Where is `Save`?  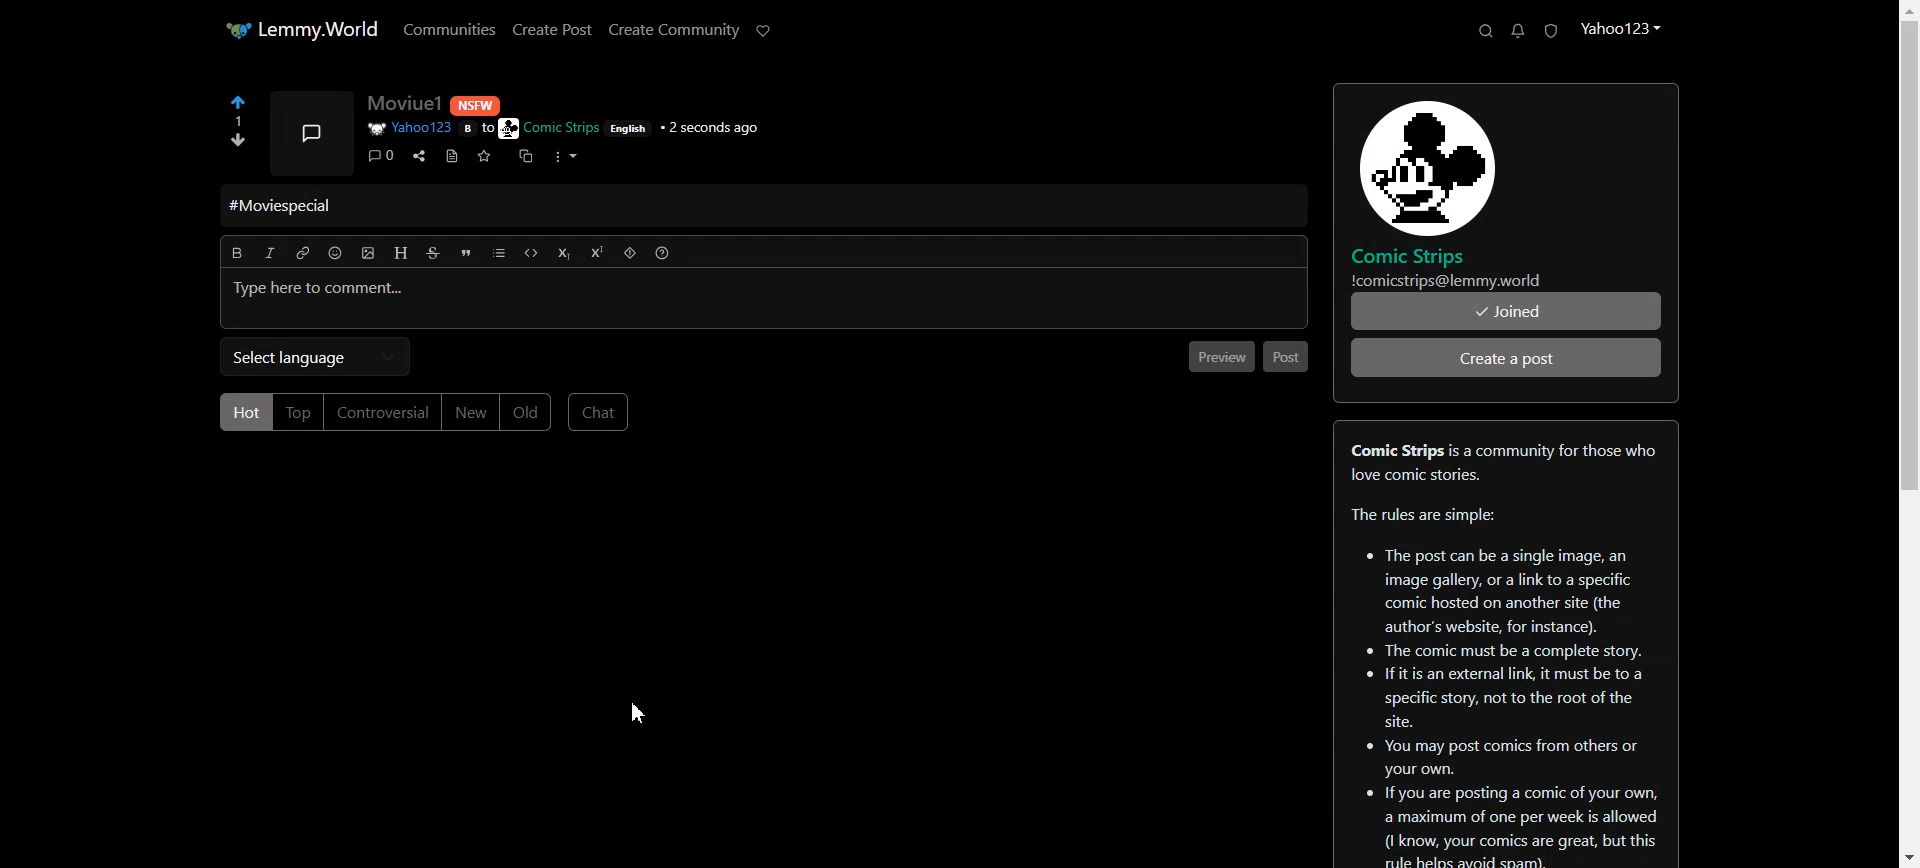
Save is located at coordinates (484, 157).